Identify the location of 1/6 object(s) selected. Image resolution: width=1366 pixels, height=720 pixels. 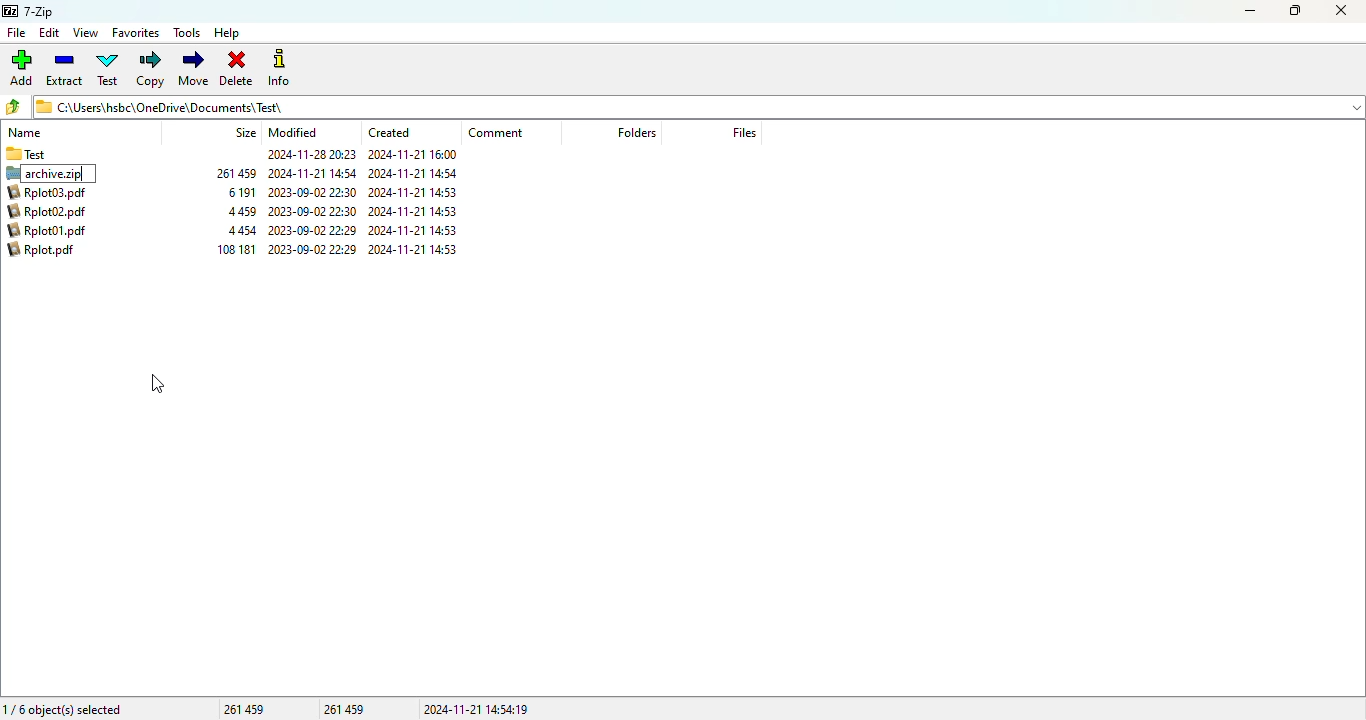
(63, 708).